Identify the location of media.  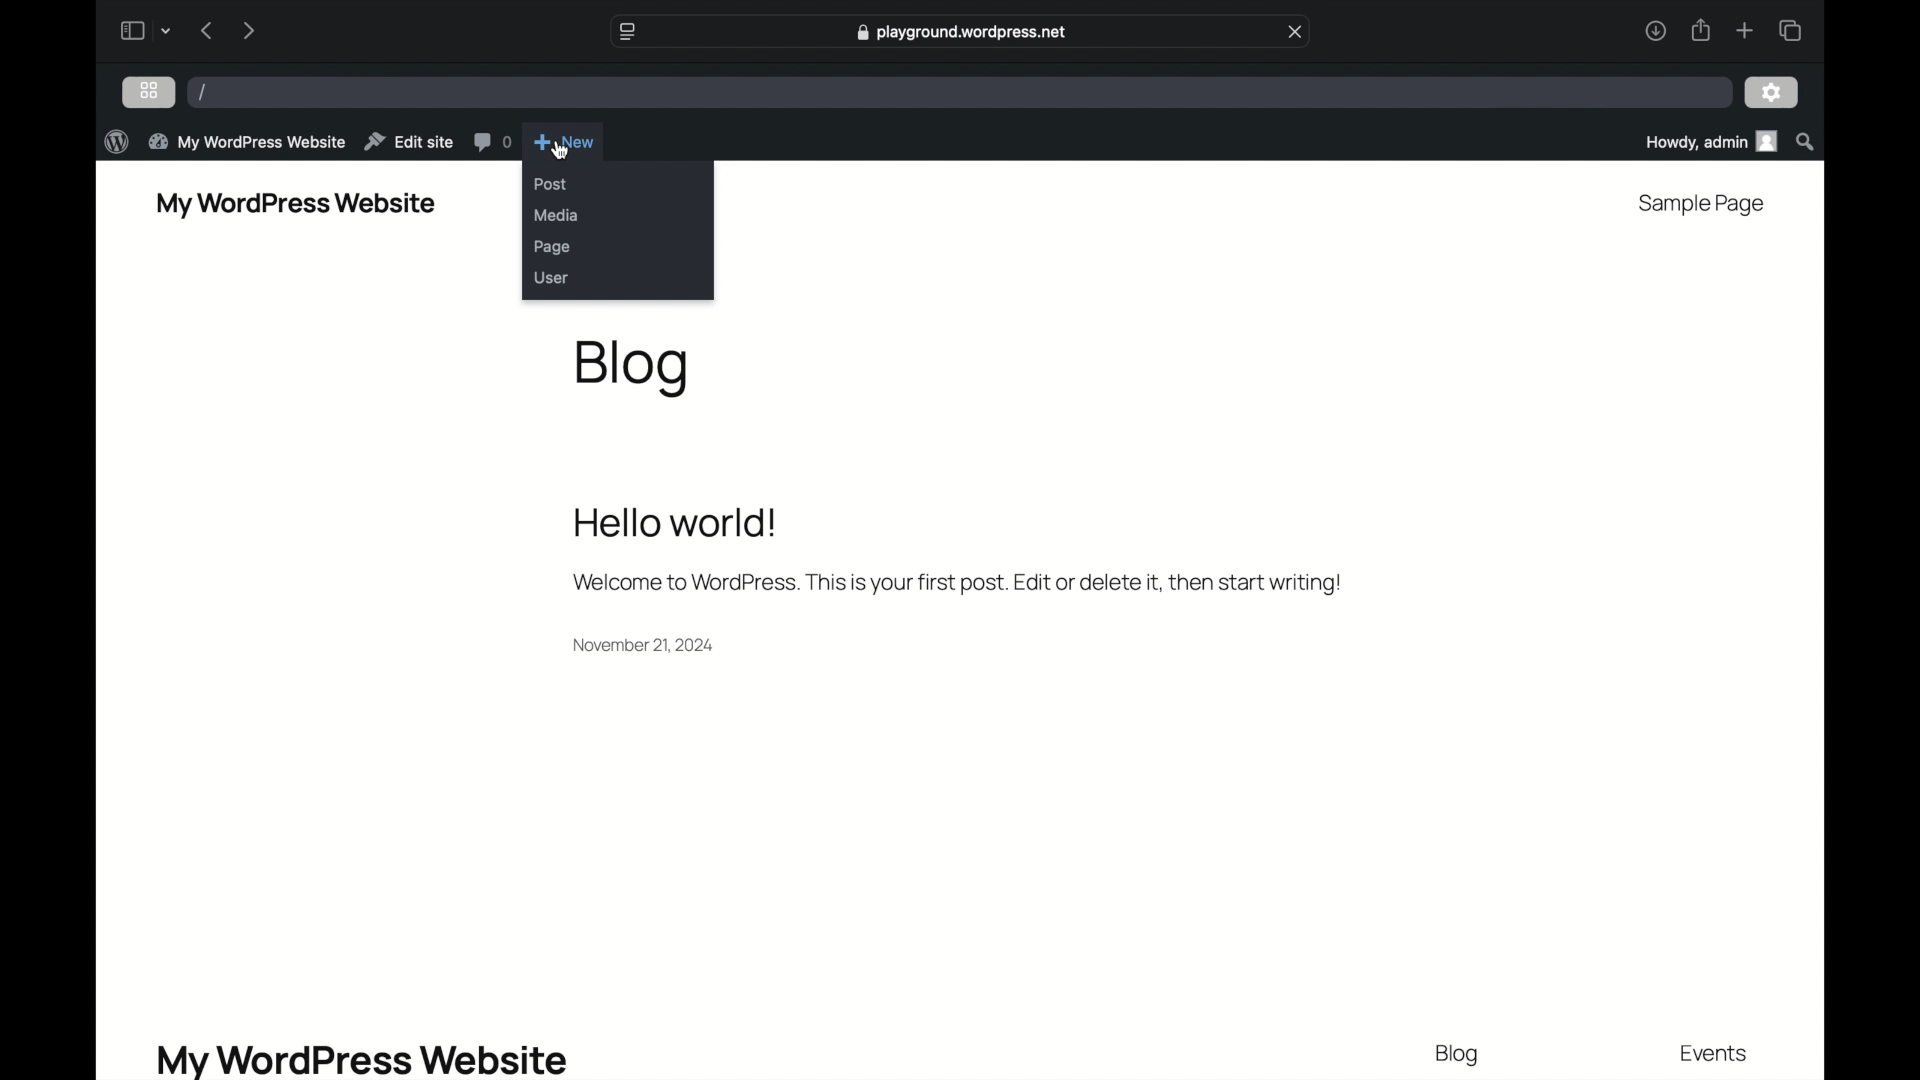
(557, 216).